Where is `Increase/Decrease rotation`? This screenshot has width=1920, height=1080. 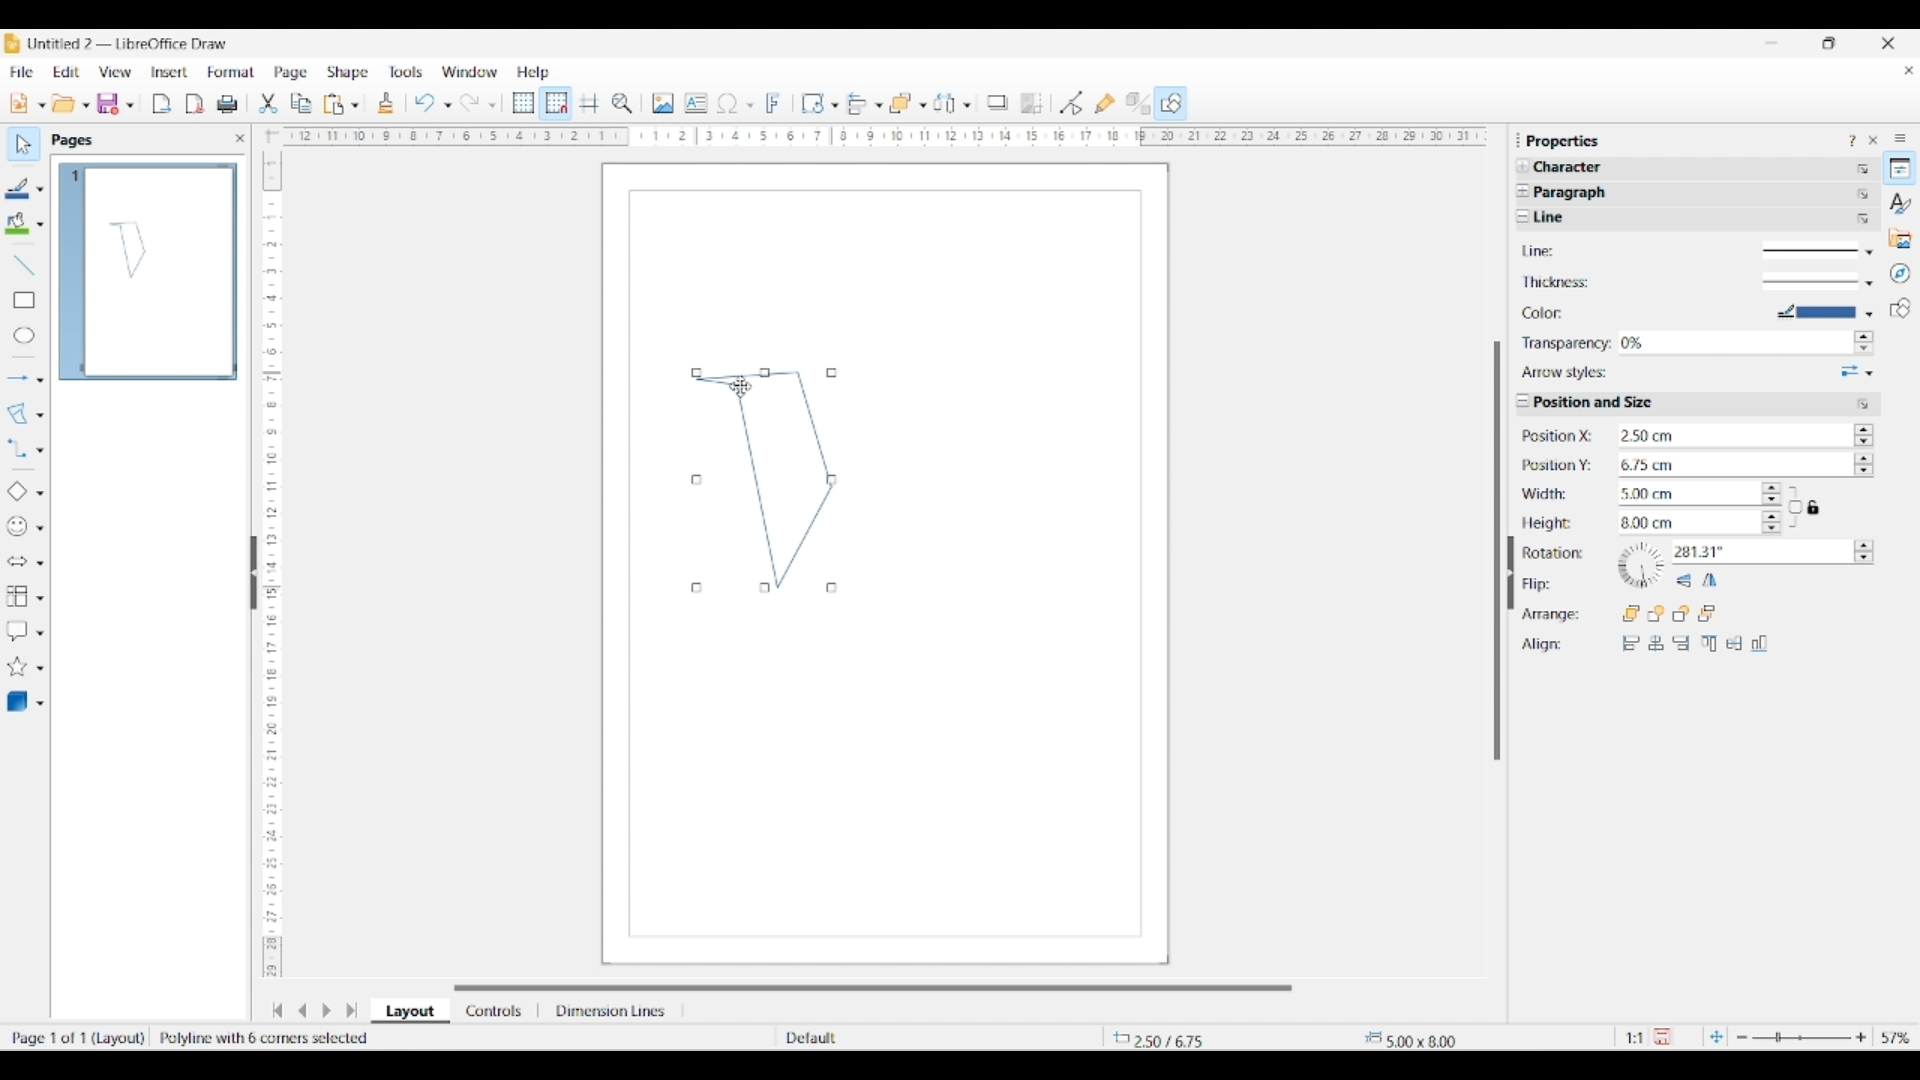 Increase/Decrease rotation is located at coordinates (1865, 551).